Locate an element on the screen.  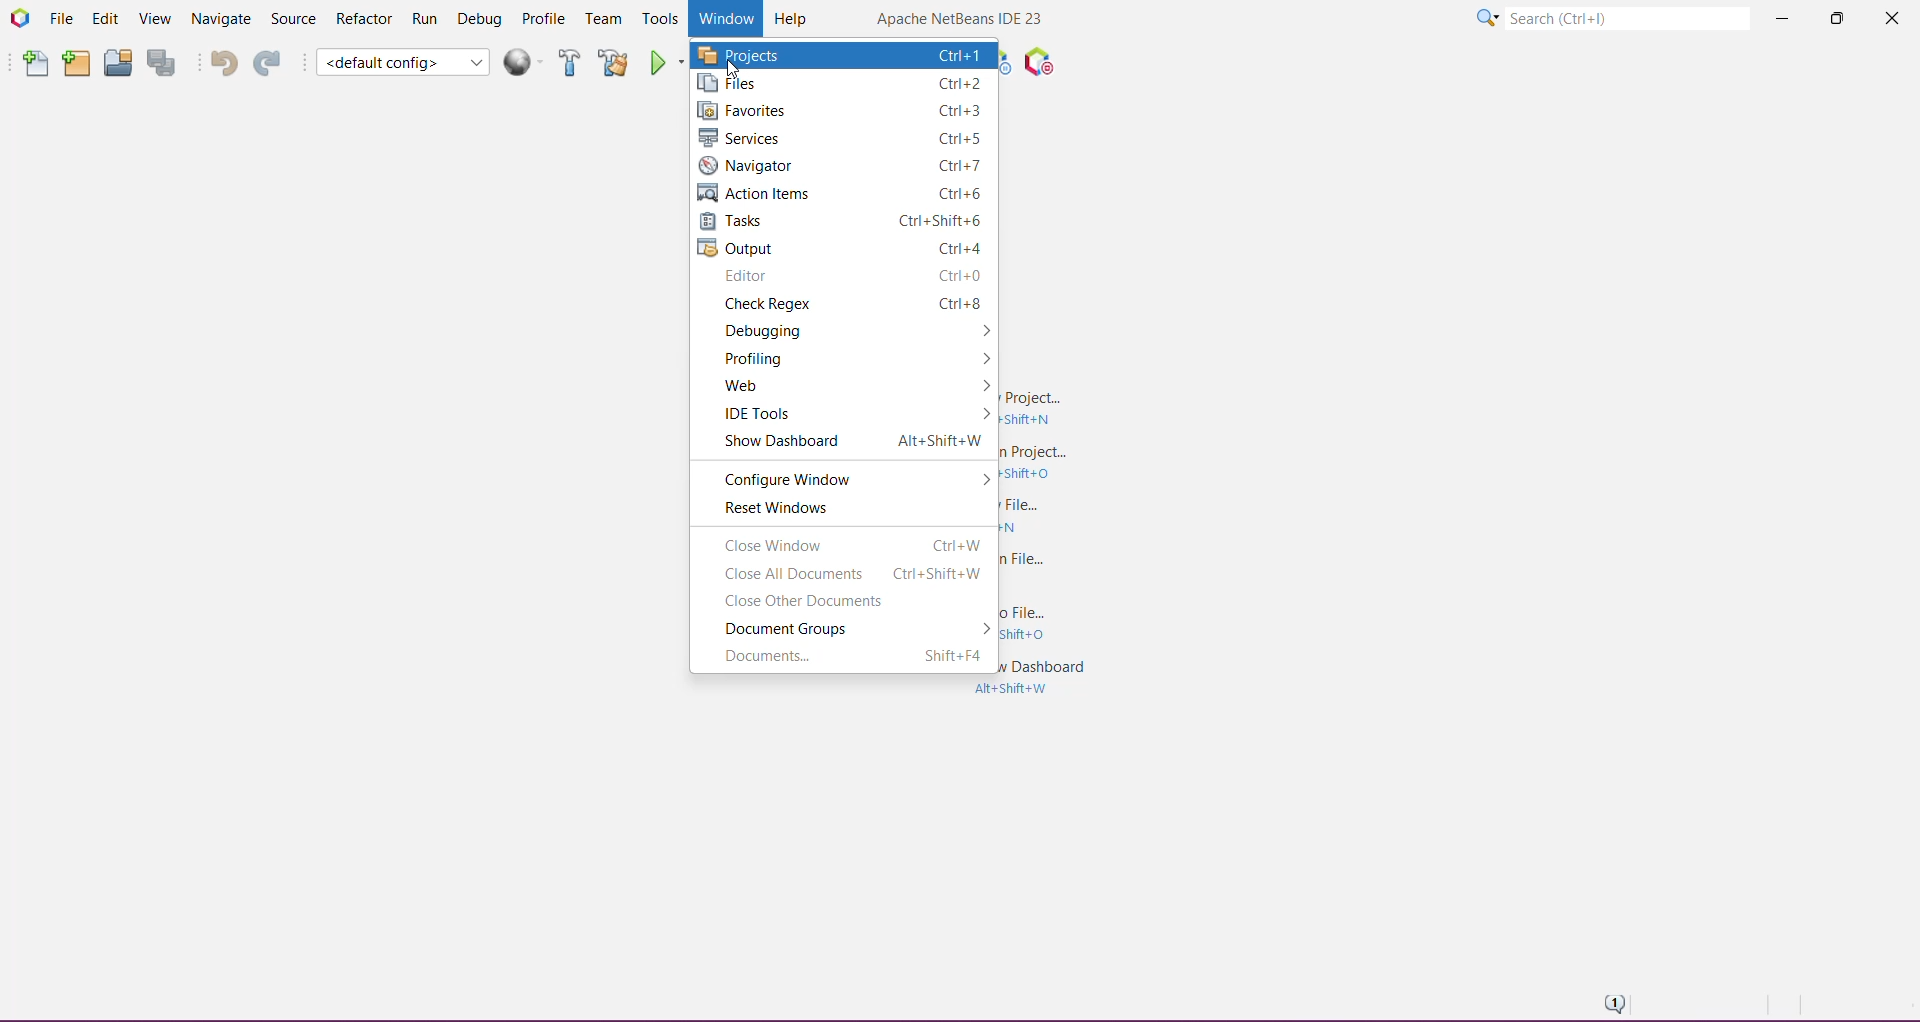
Services is located at coordinates (842, 137).